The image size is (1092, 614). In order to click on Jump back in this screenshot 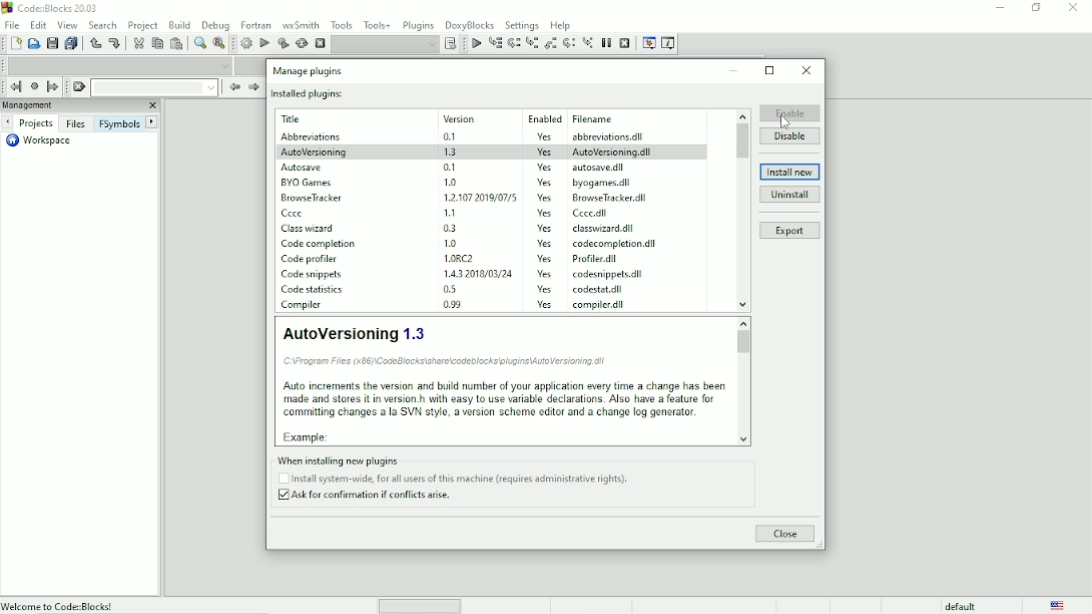, I will do `click(16, 86)`.